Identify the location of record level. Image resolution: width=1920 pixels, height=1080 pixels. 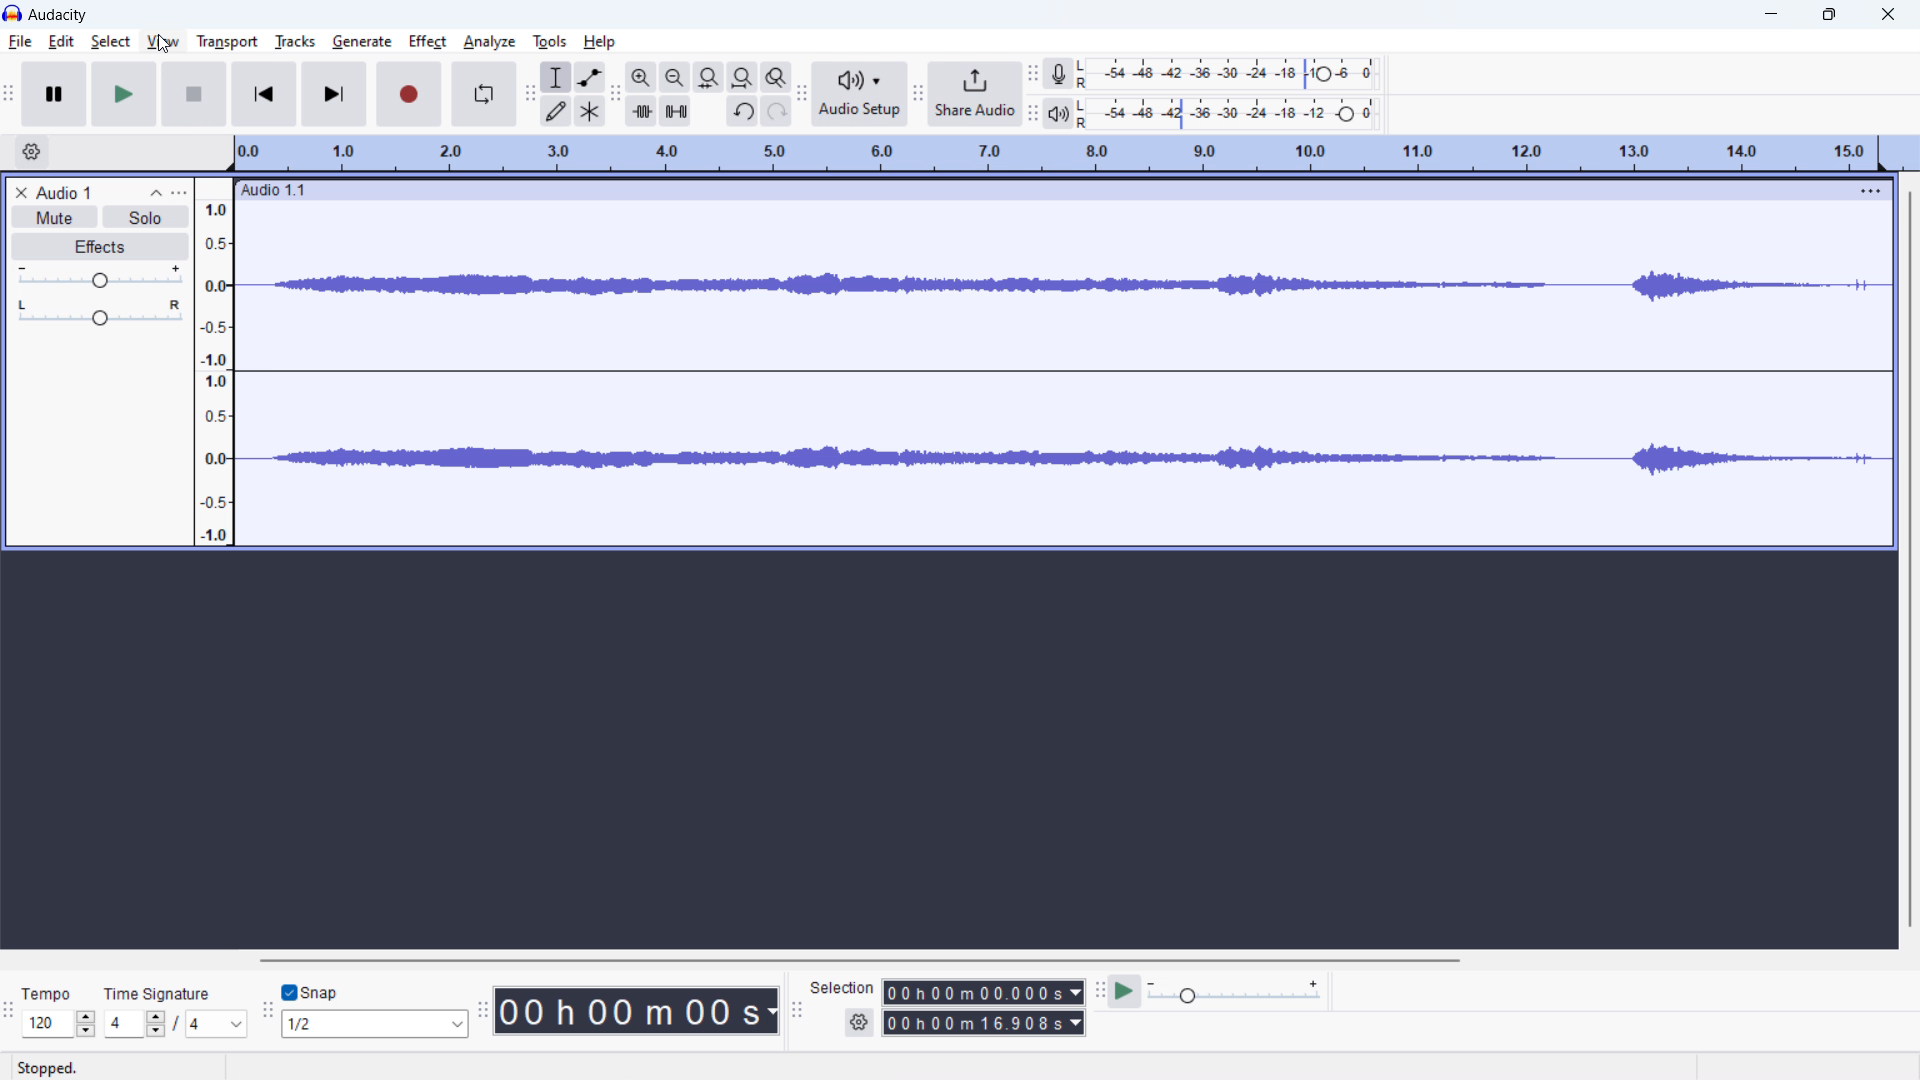
(1234, 74).